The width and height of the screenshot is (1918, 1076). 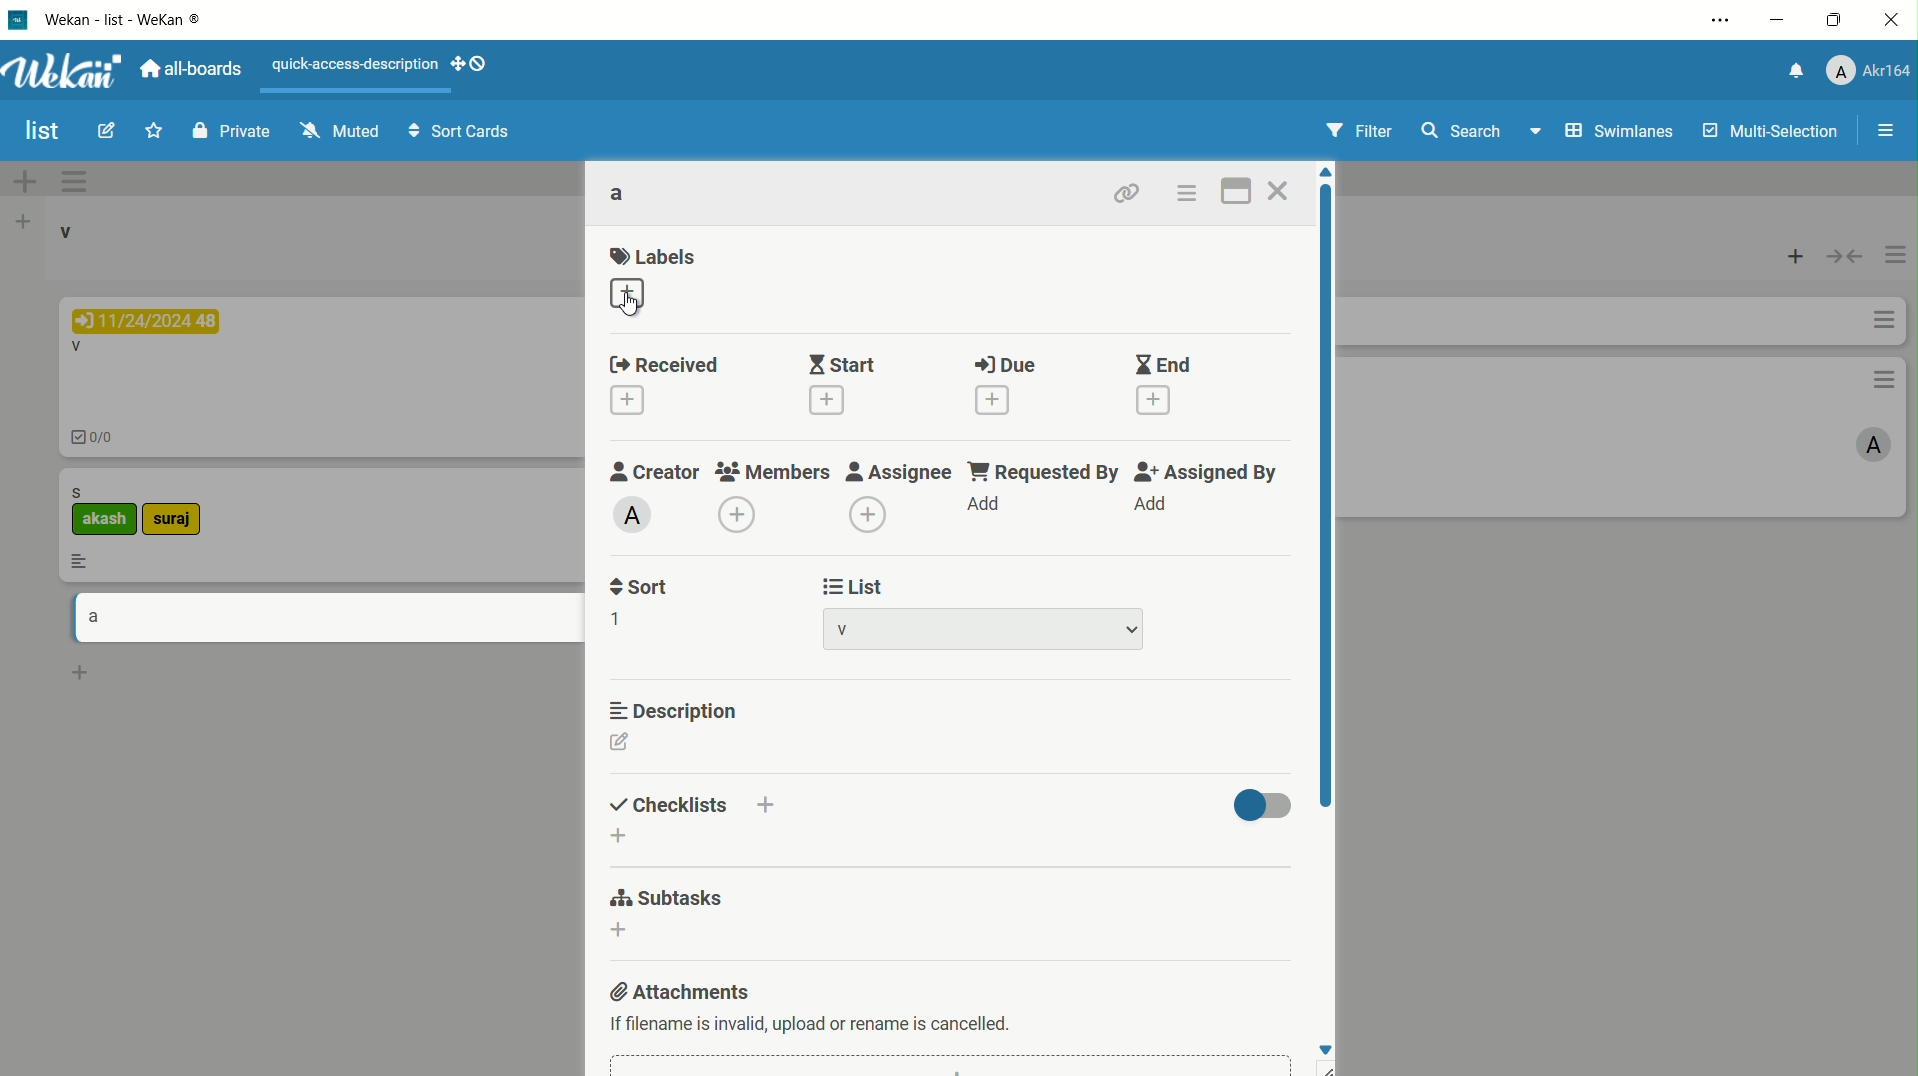 I want to click on suraj, so click(x=195, y=518).